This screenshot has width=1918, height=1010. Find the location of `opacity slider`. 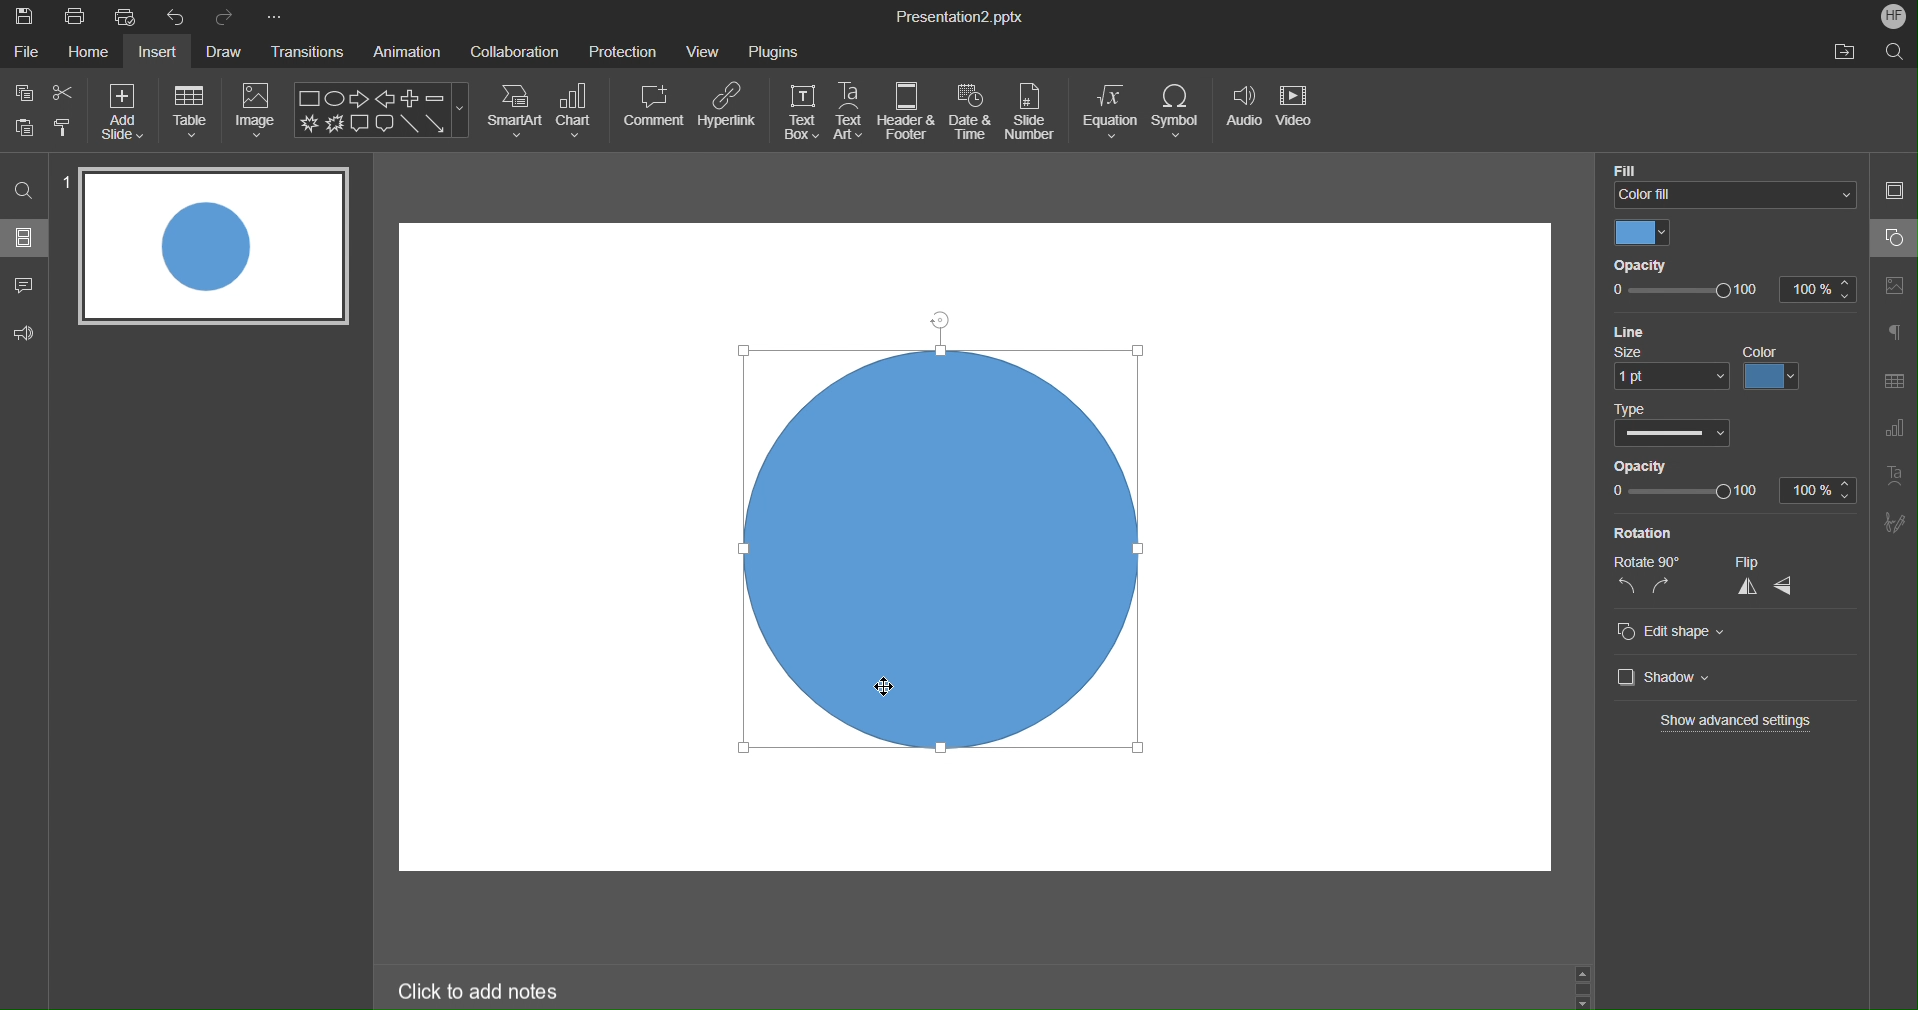

opacity slider is located at coordinates (1684, 292).